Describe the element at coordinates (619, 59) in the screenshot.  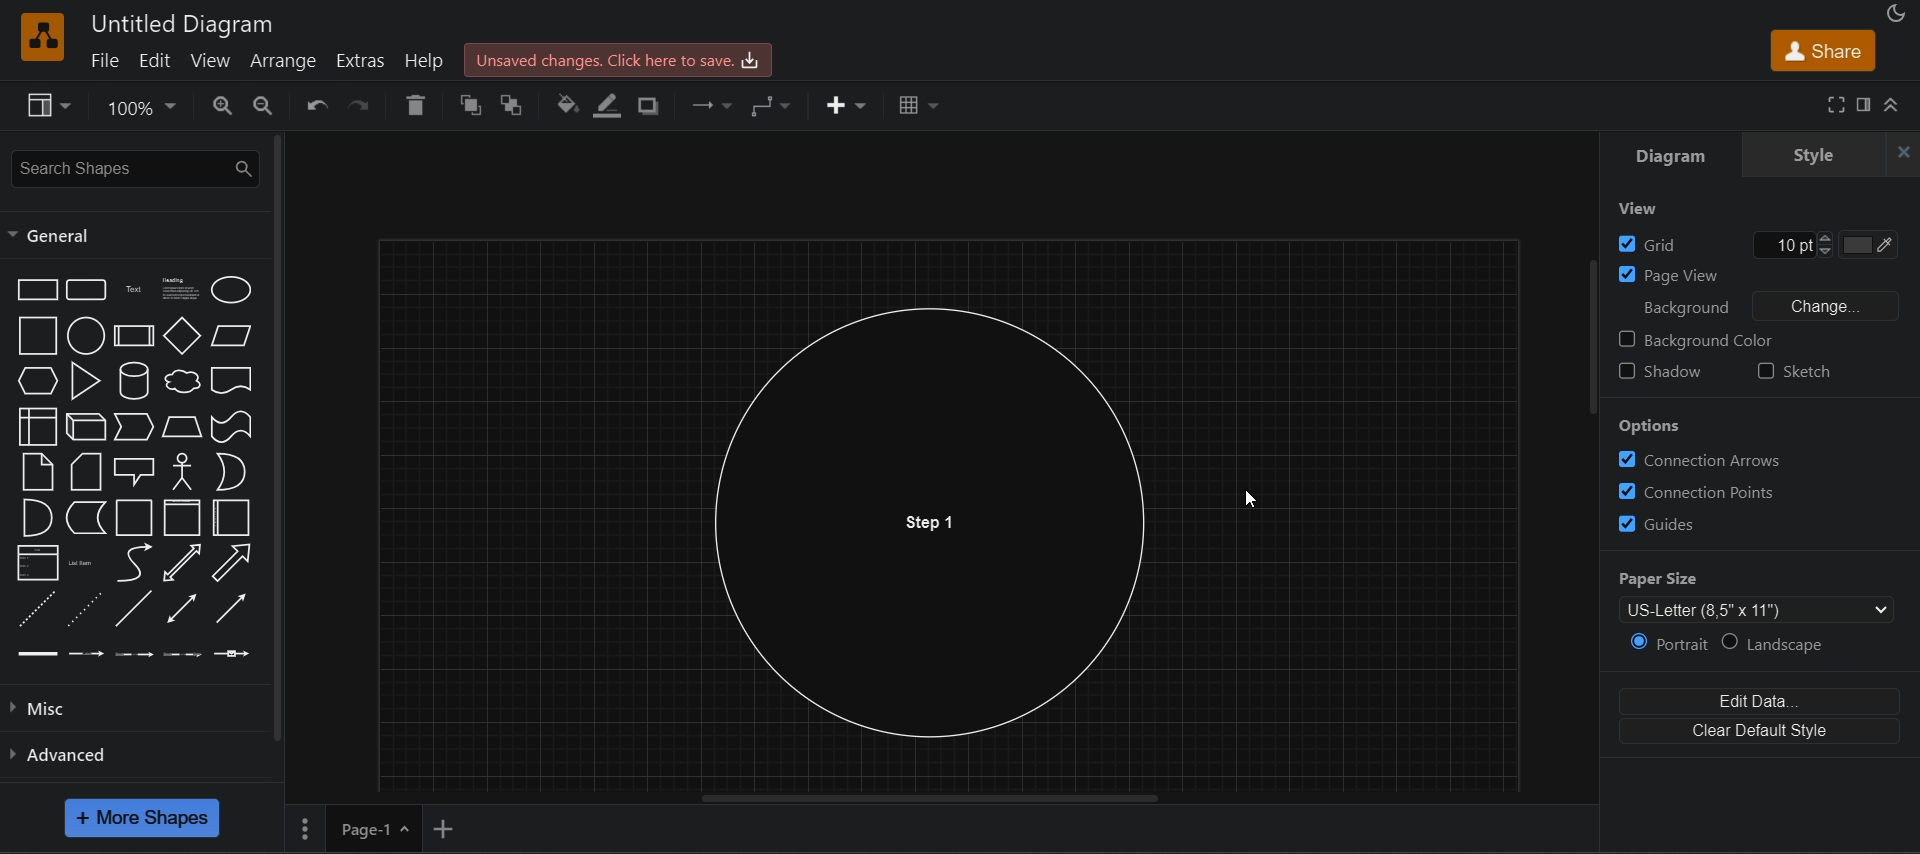
I see `click here to save` at that location.